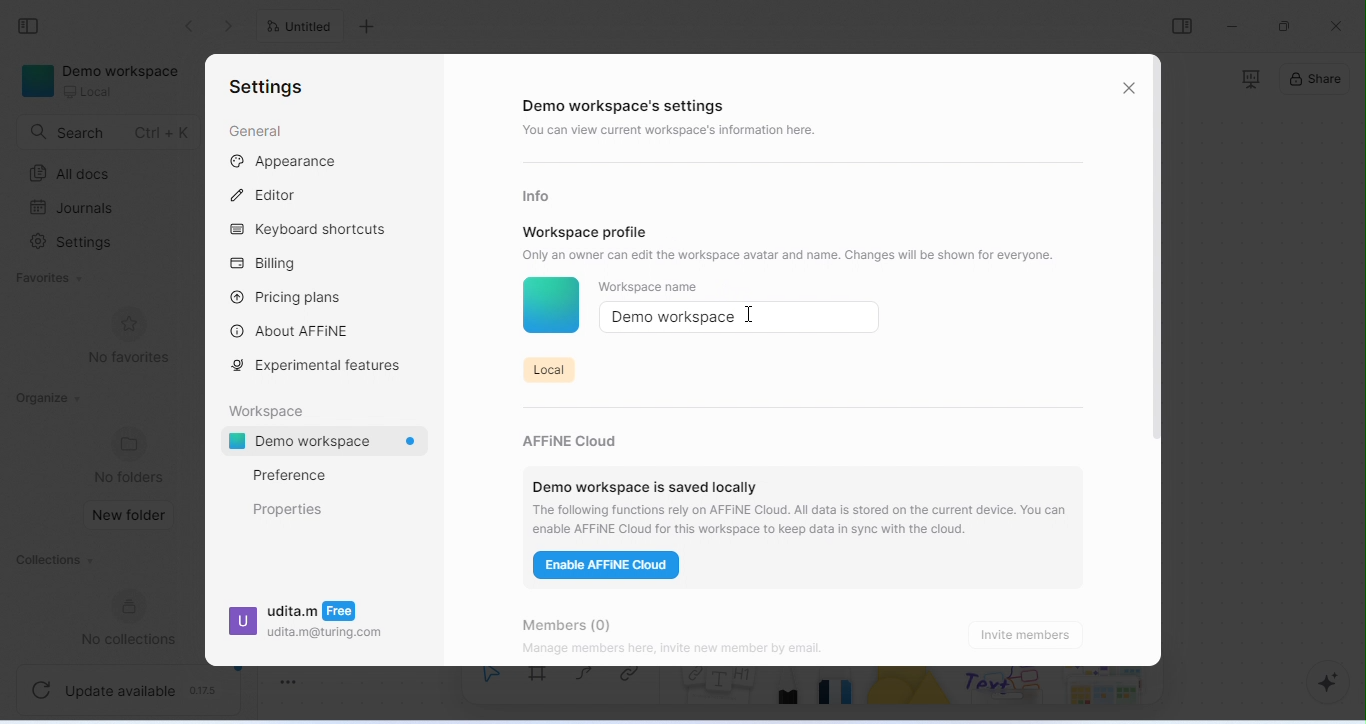 The image size is (1366, 724). What do you see at coordinates (912, 694) in the screenshot?
I see `shape` at bounding box center [912, 694].